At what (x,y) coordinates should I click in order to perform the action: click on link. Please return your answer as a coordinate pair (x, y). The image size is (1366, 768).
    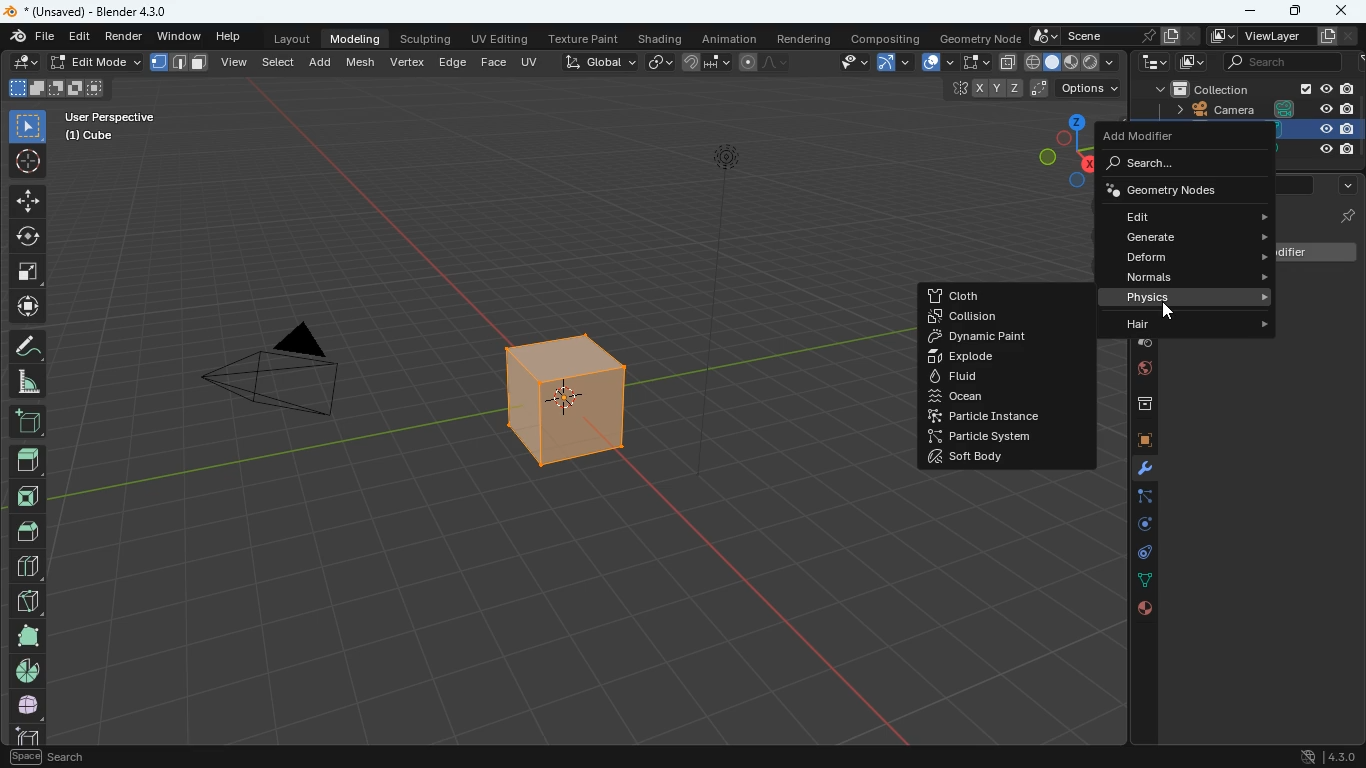
    Looking at the image, I should click on (660, 63).